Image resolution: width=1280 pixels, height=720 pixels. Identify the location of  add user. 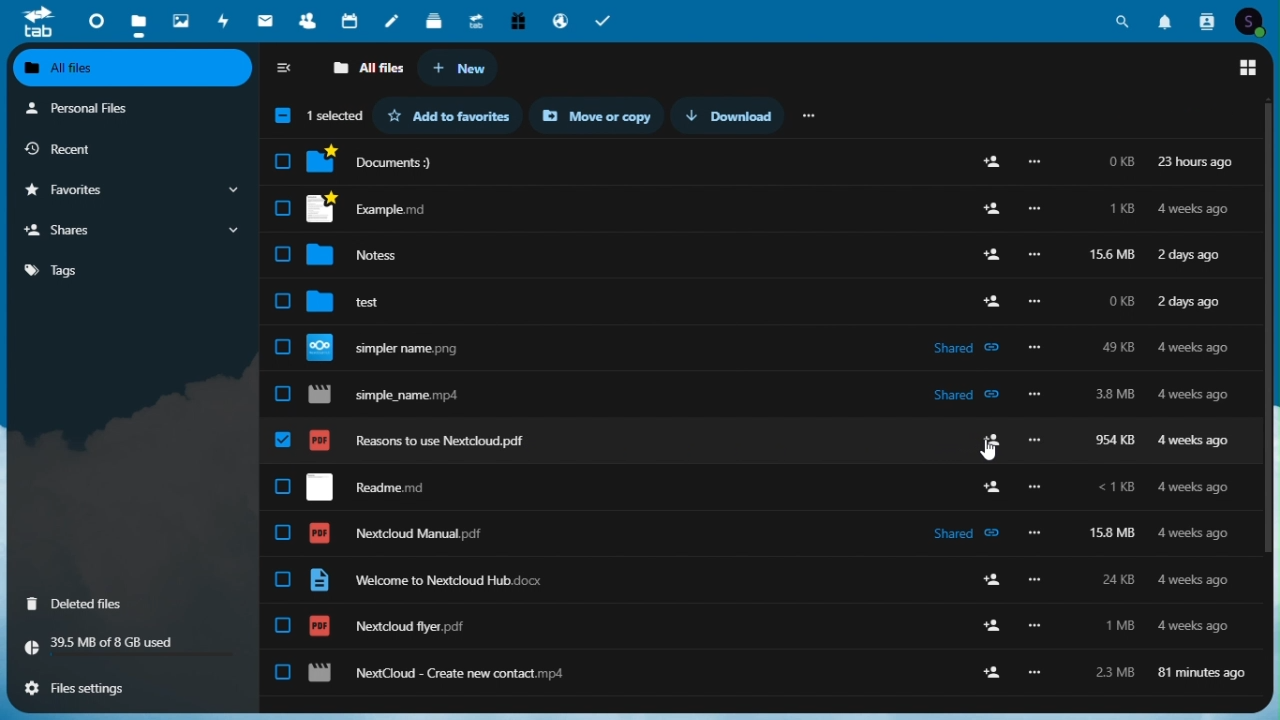
(988, 581).